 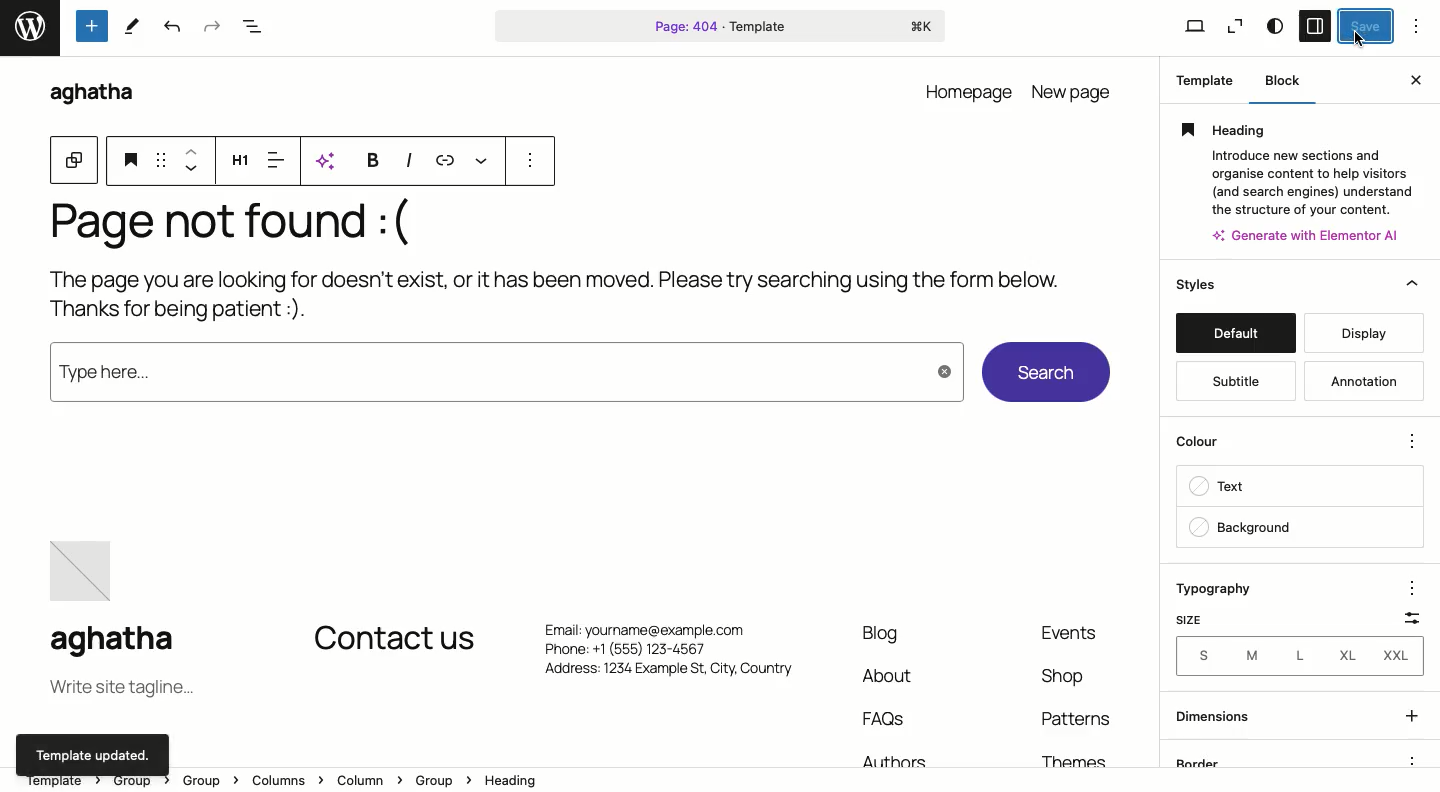 I want to click on Introduce new sections and
organise content to help visitors.
(and search engines) understand
the structure of your content., so click(x=1307, y=181).